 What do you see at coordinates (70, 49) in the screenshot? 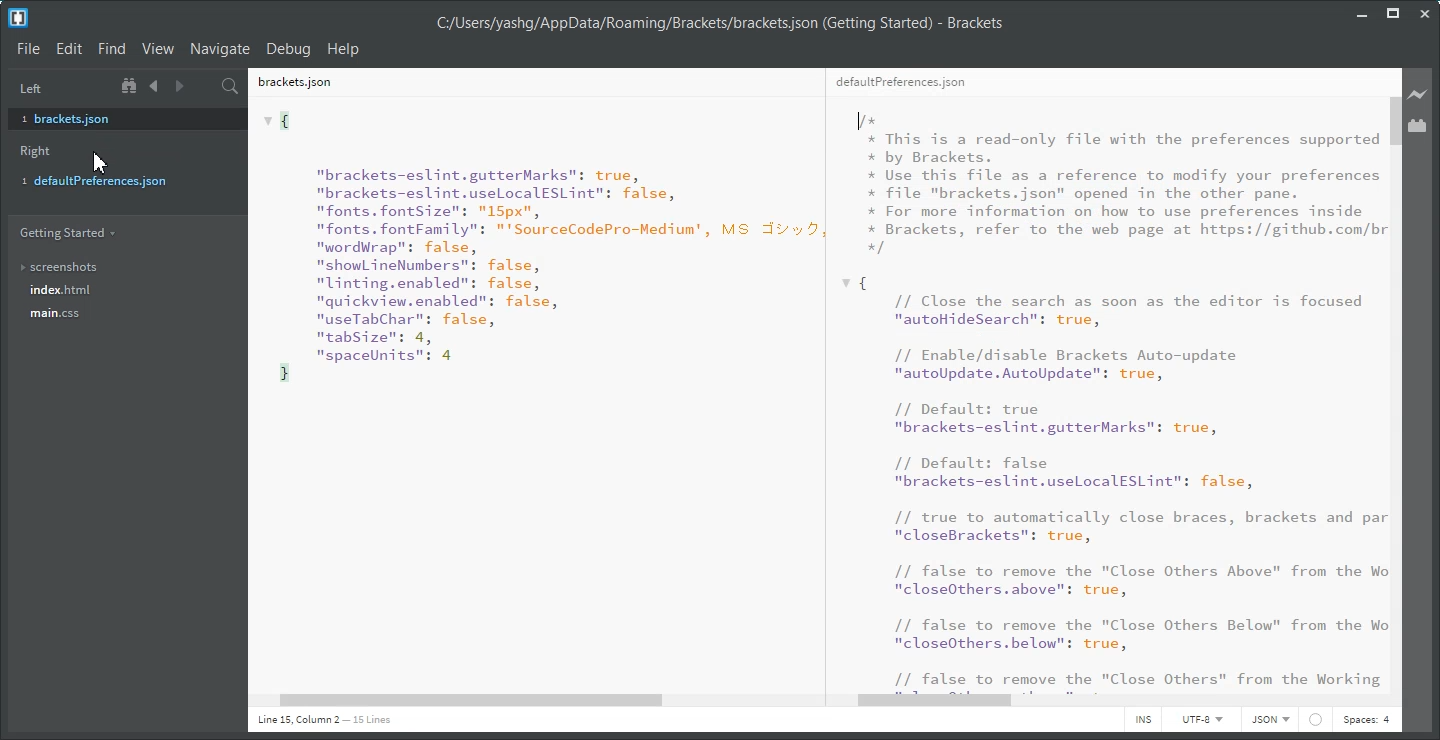
I see `Edit` at bounding box center [70, 49].